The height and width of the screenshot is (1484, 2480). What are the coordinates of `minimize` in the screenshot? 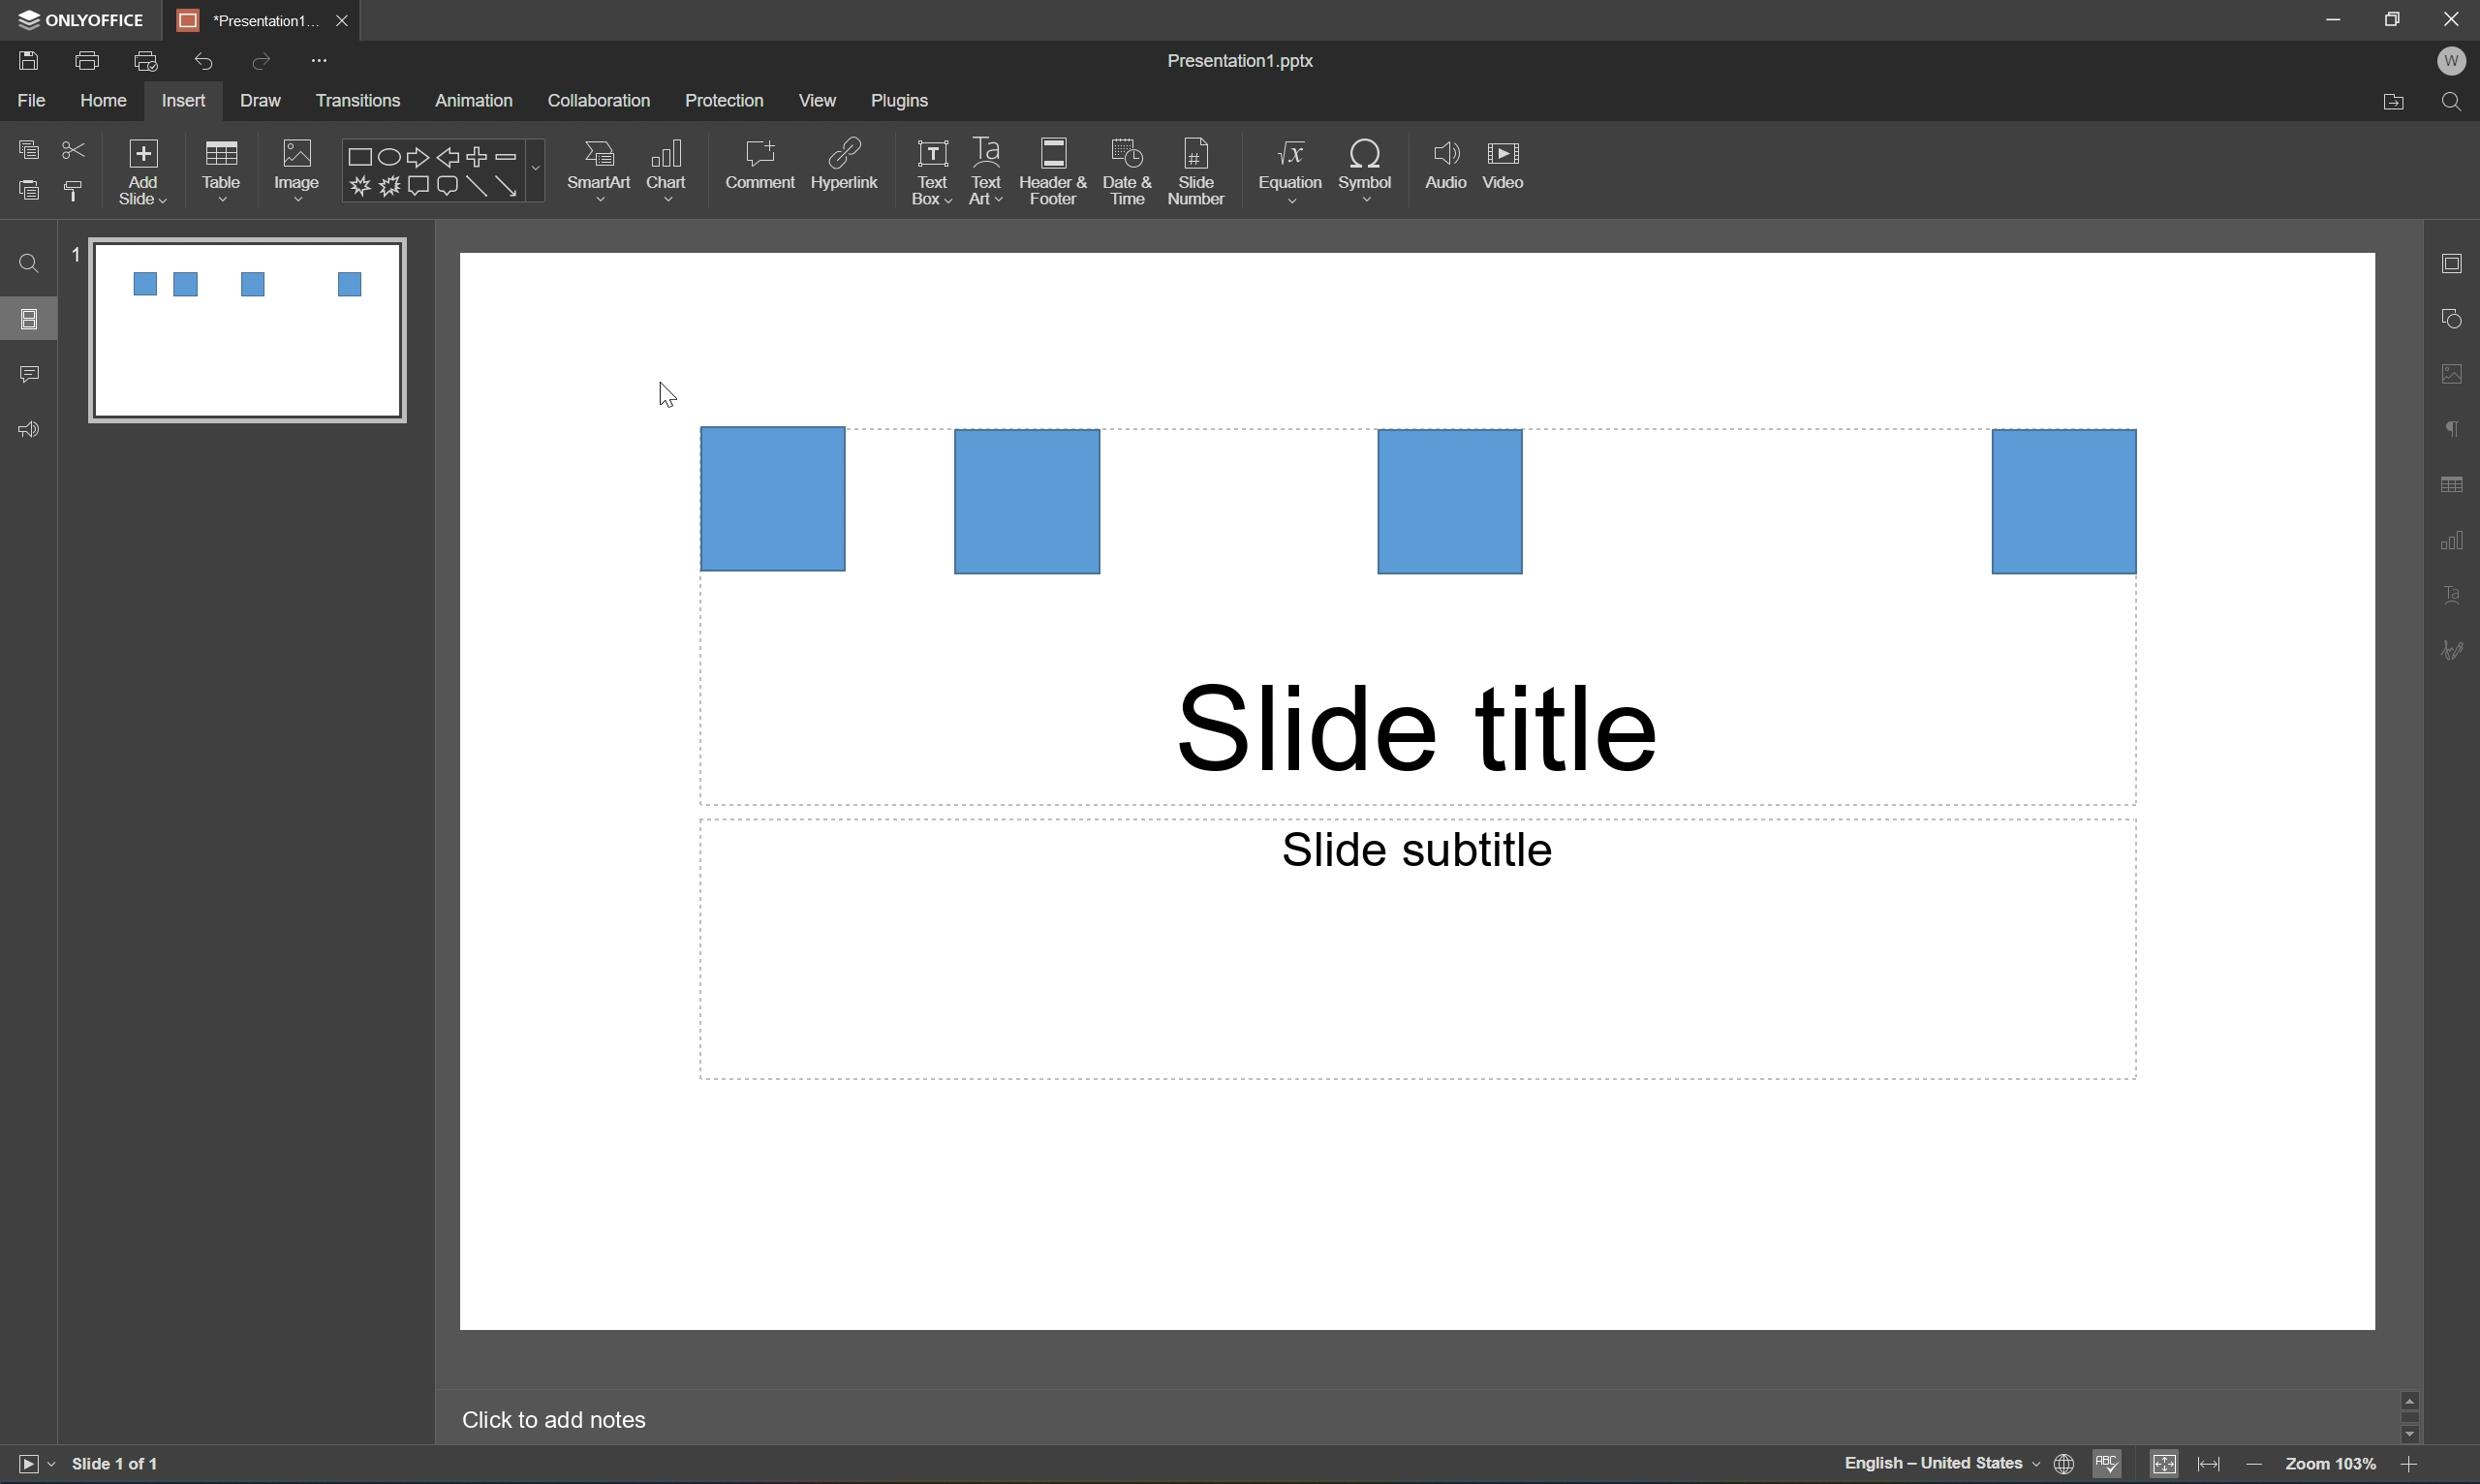 It's located at (2331, 16).